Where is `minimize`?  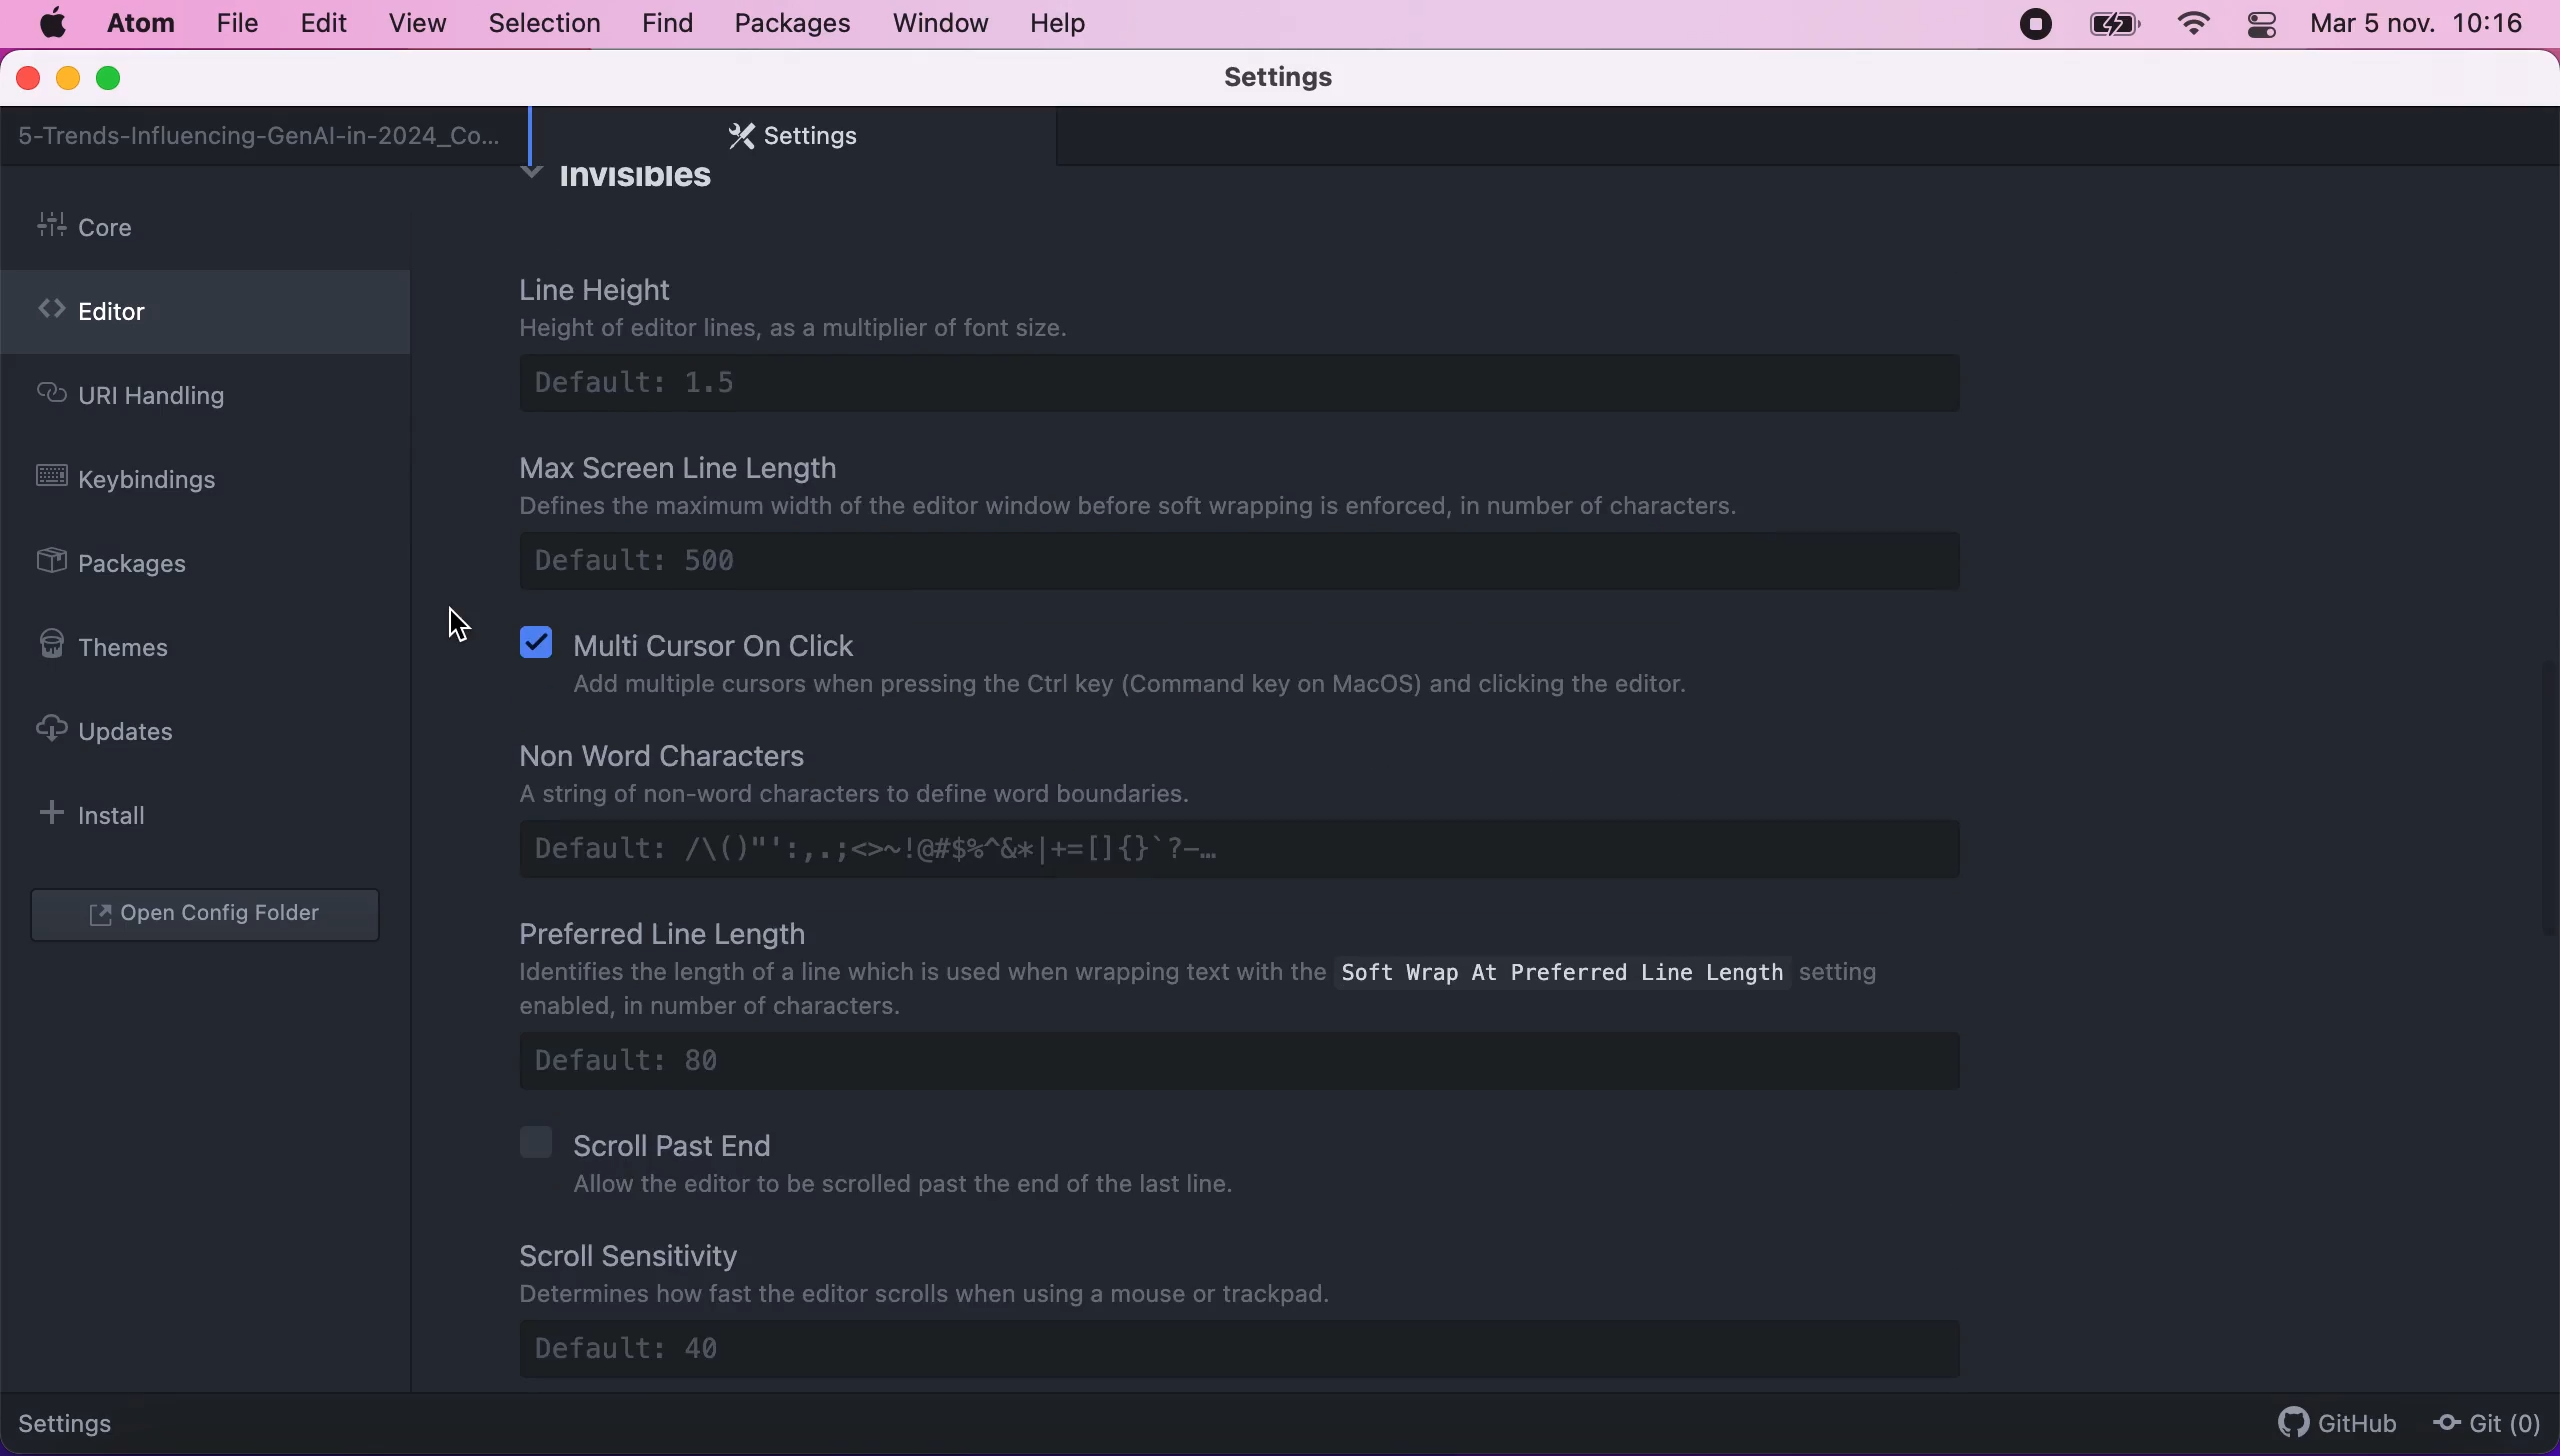 minimize is located at coordinates (67, 81).